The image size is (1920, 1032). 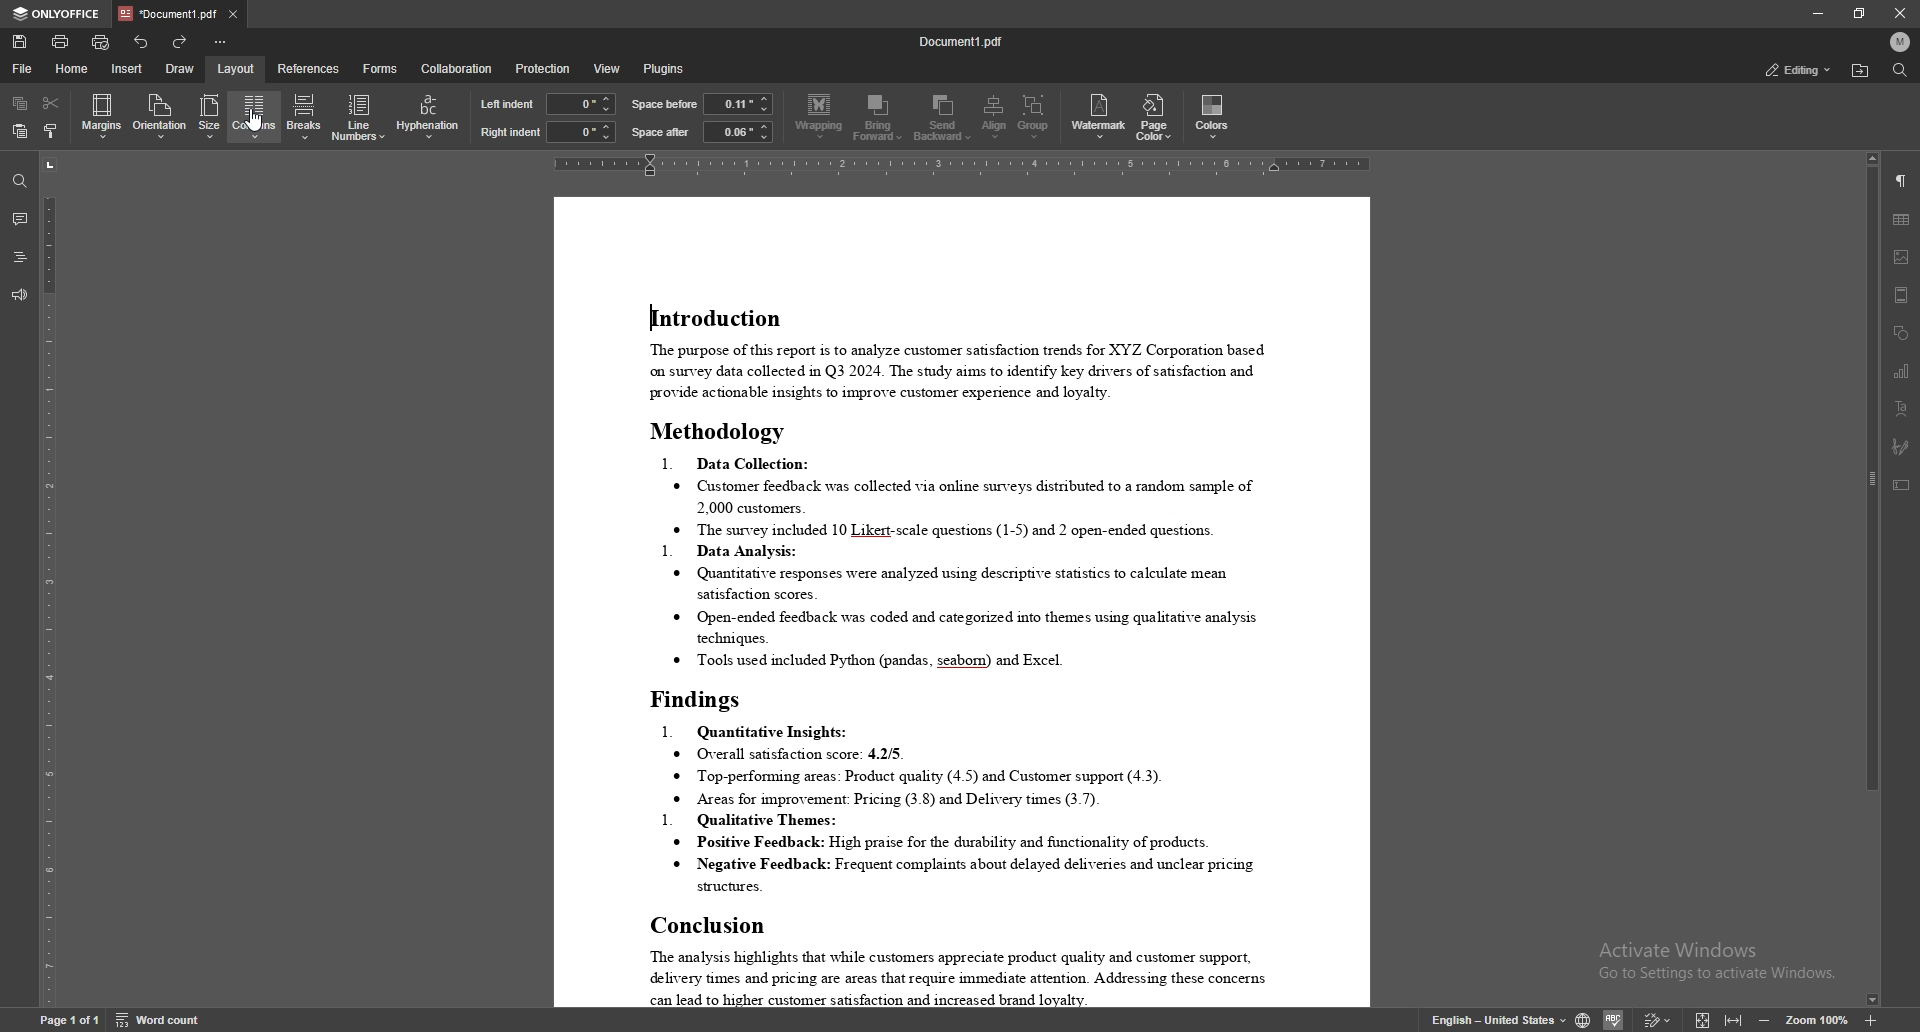 I want to click on collaboration, so click(x=456, y=68).